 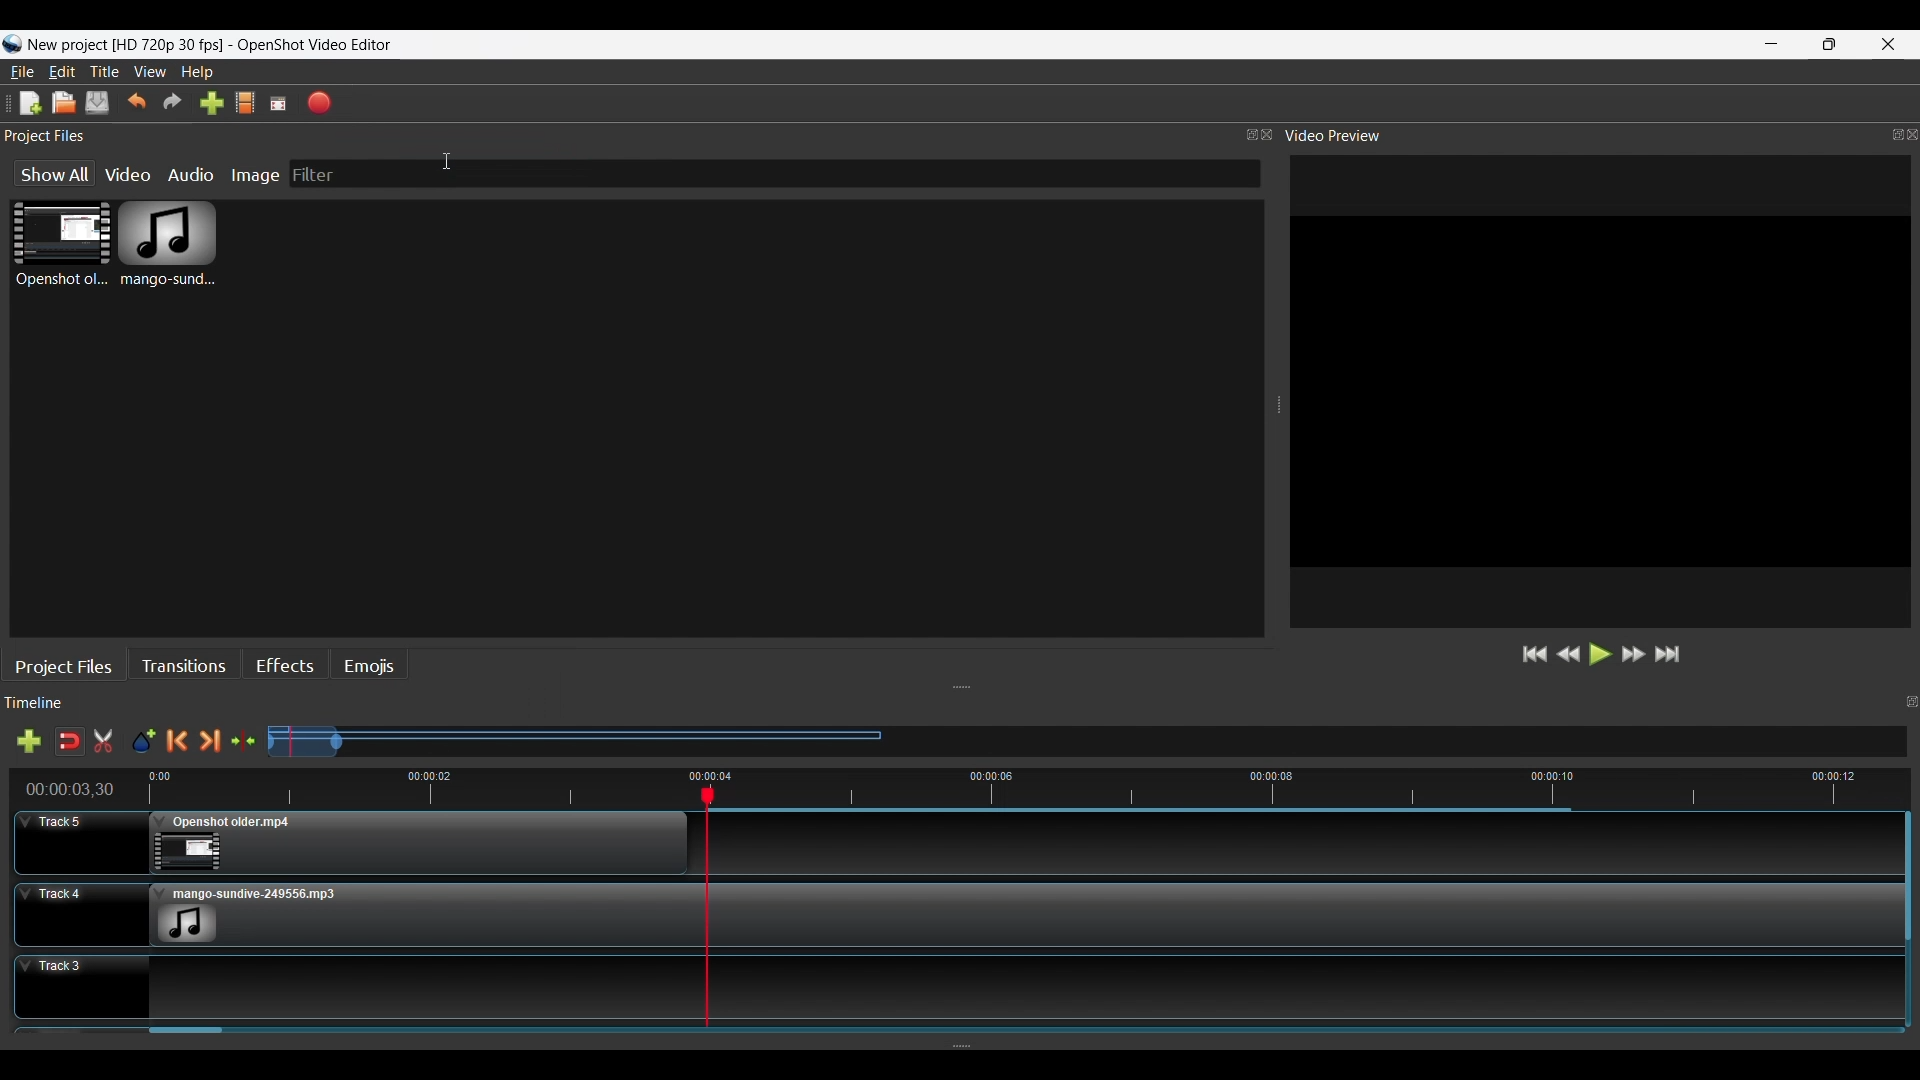 I want to click on Full Screen, so click(x=278, y=103).